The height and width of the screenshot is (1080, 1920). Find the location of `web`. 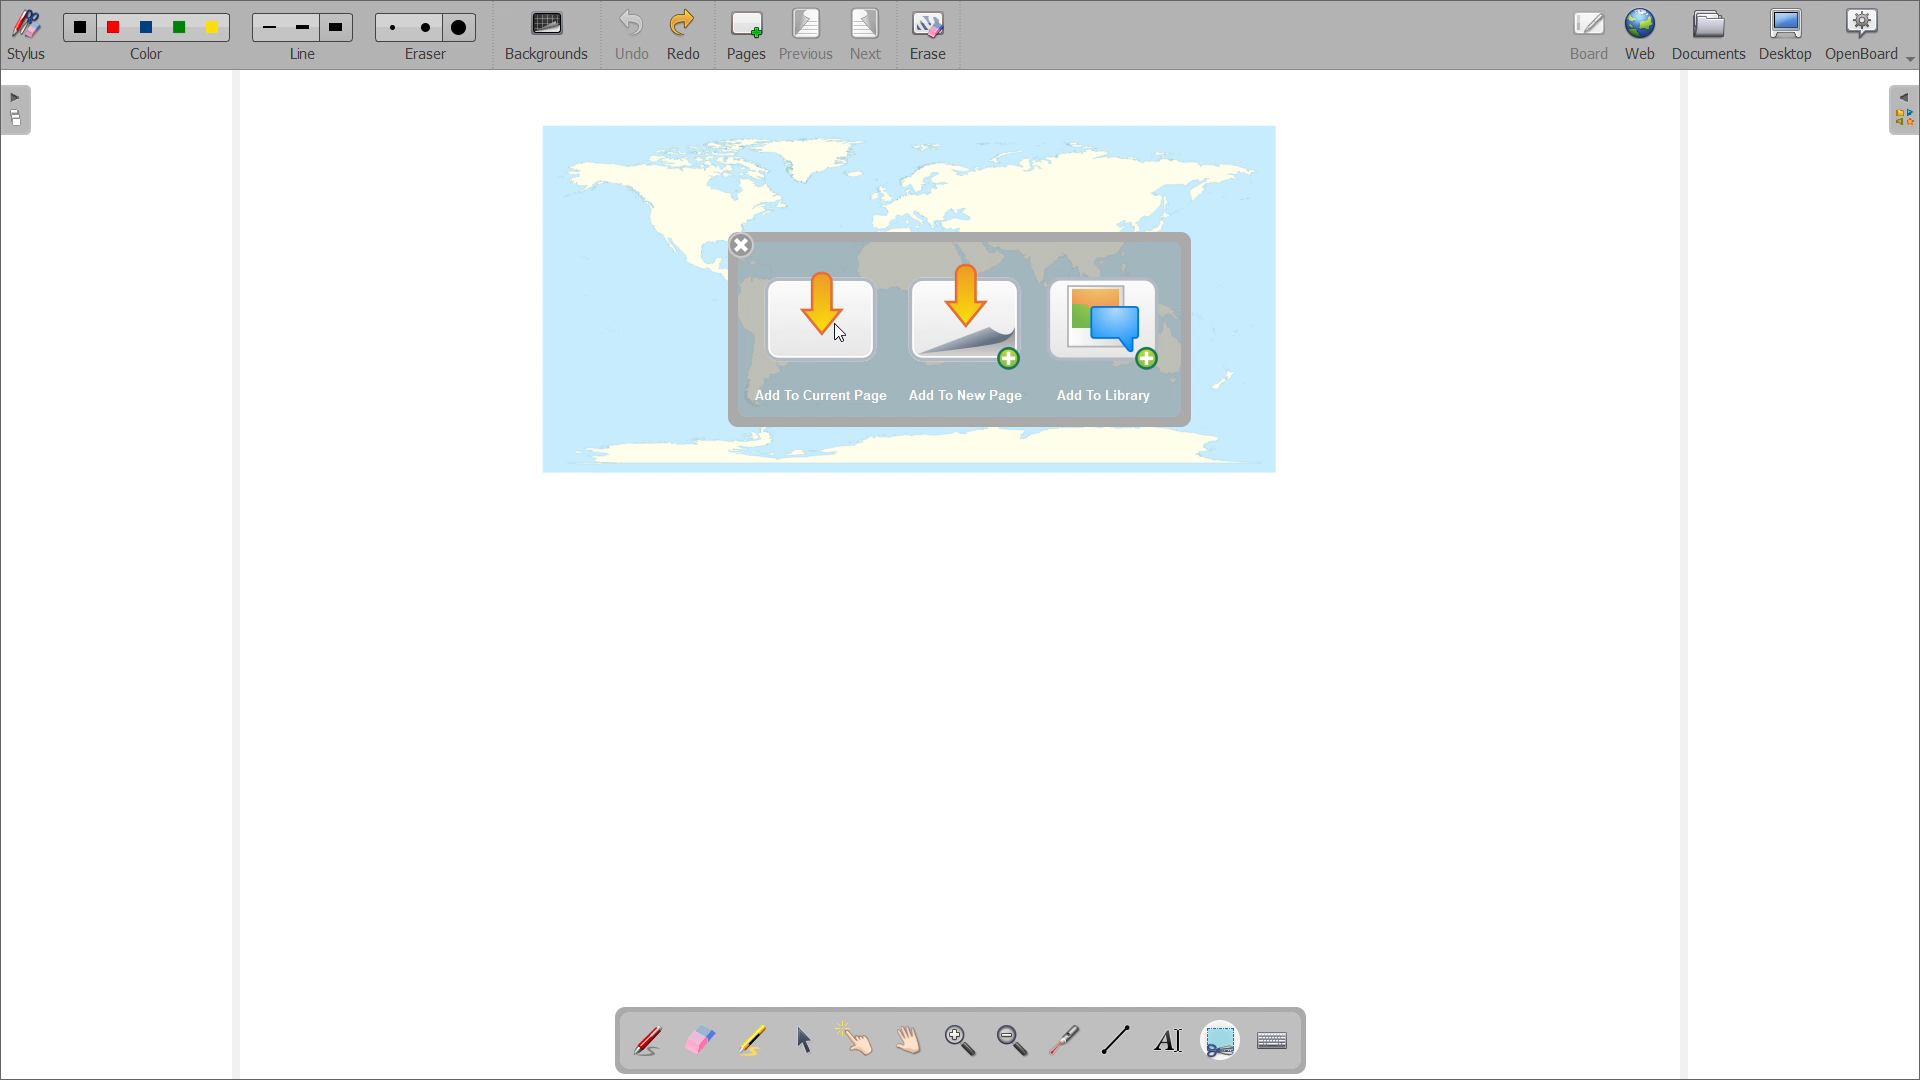

web is located at coordinates (1642, 35).